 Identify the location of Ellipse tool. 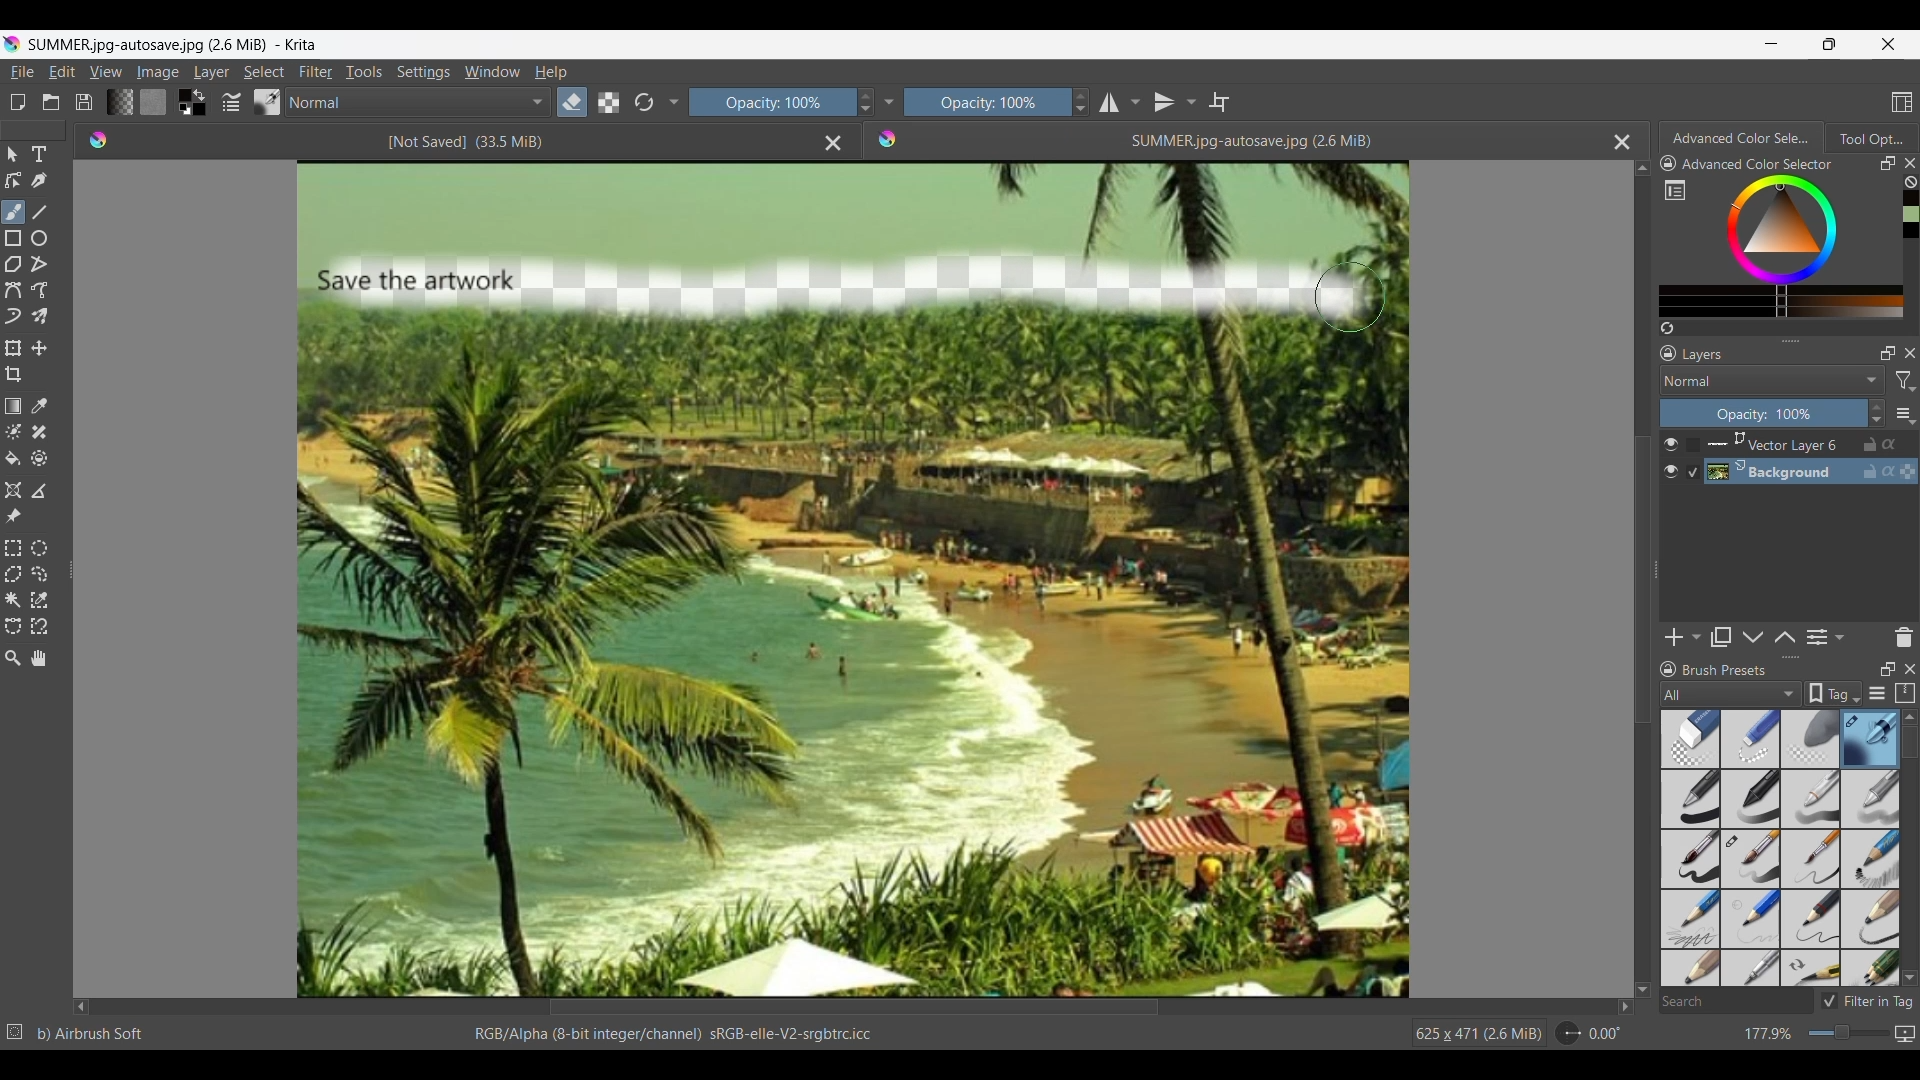
(39, 238).